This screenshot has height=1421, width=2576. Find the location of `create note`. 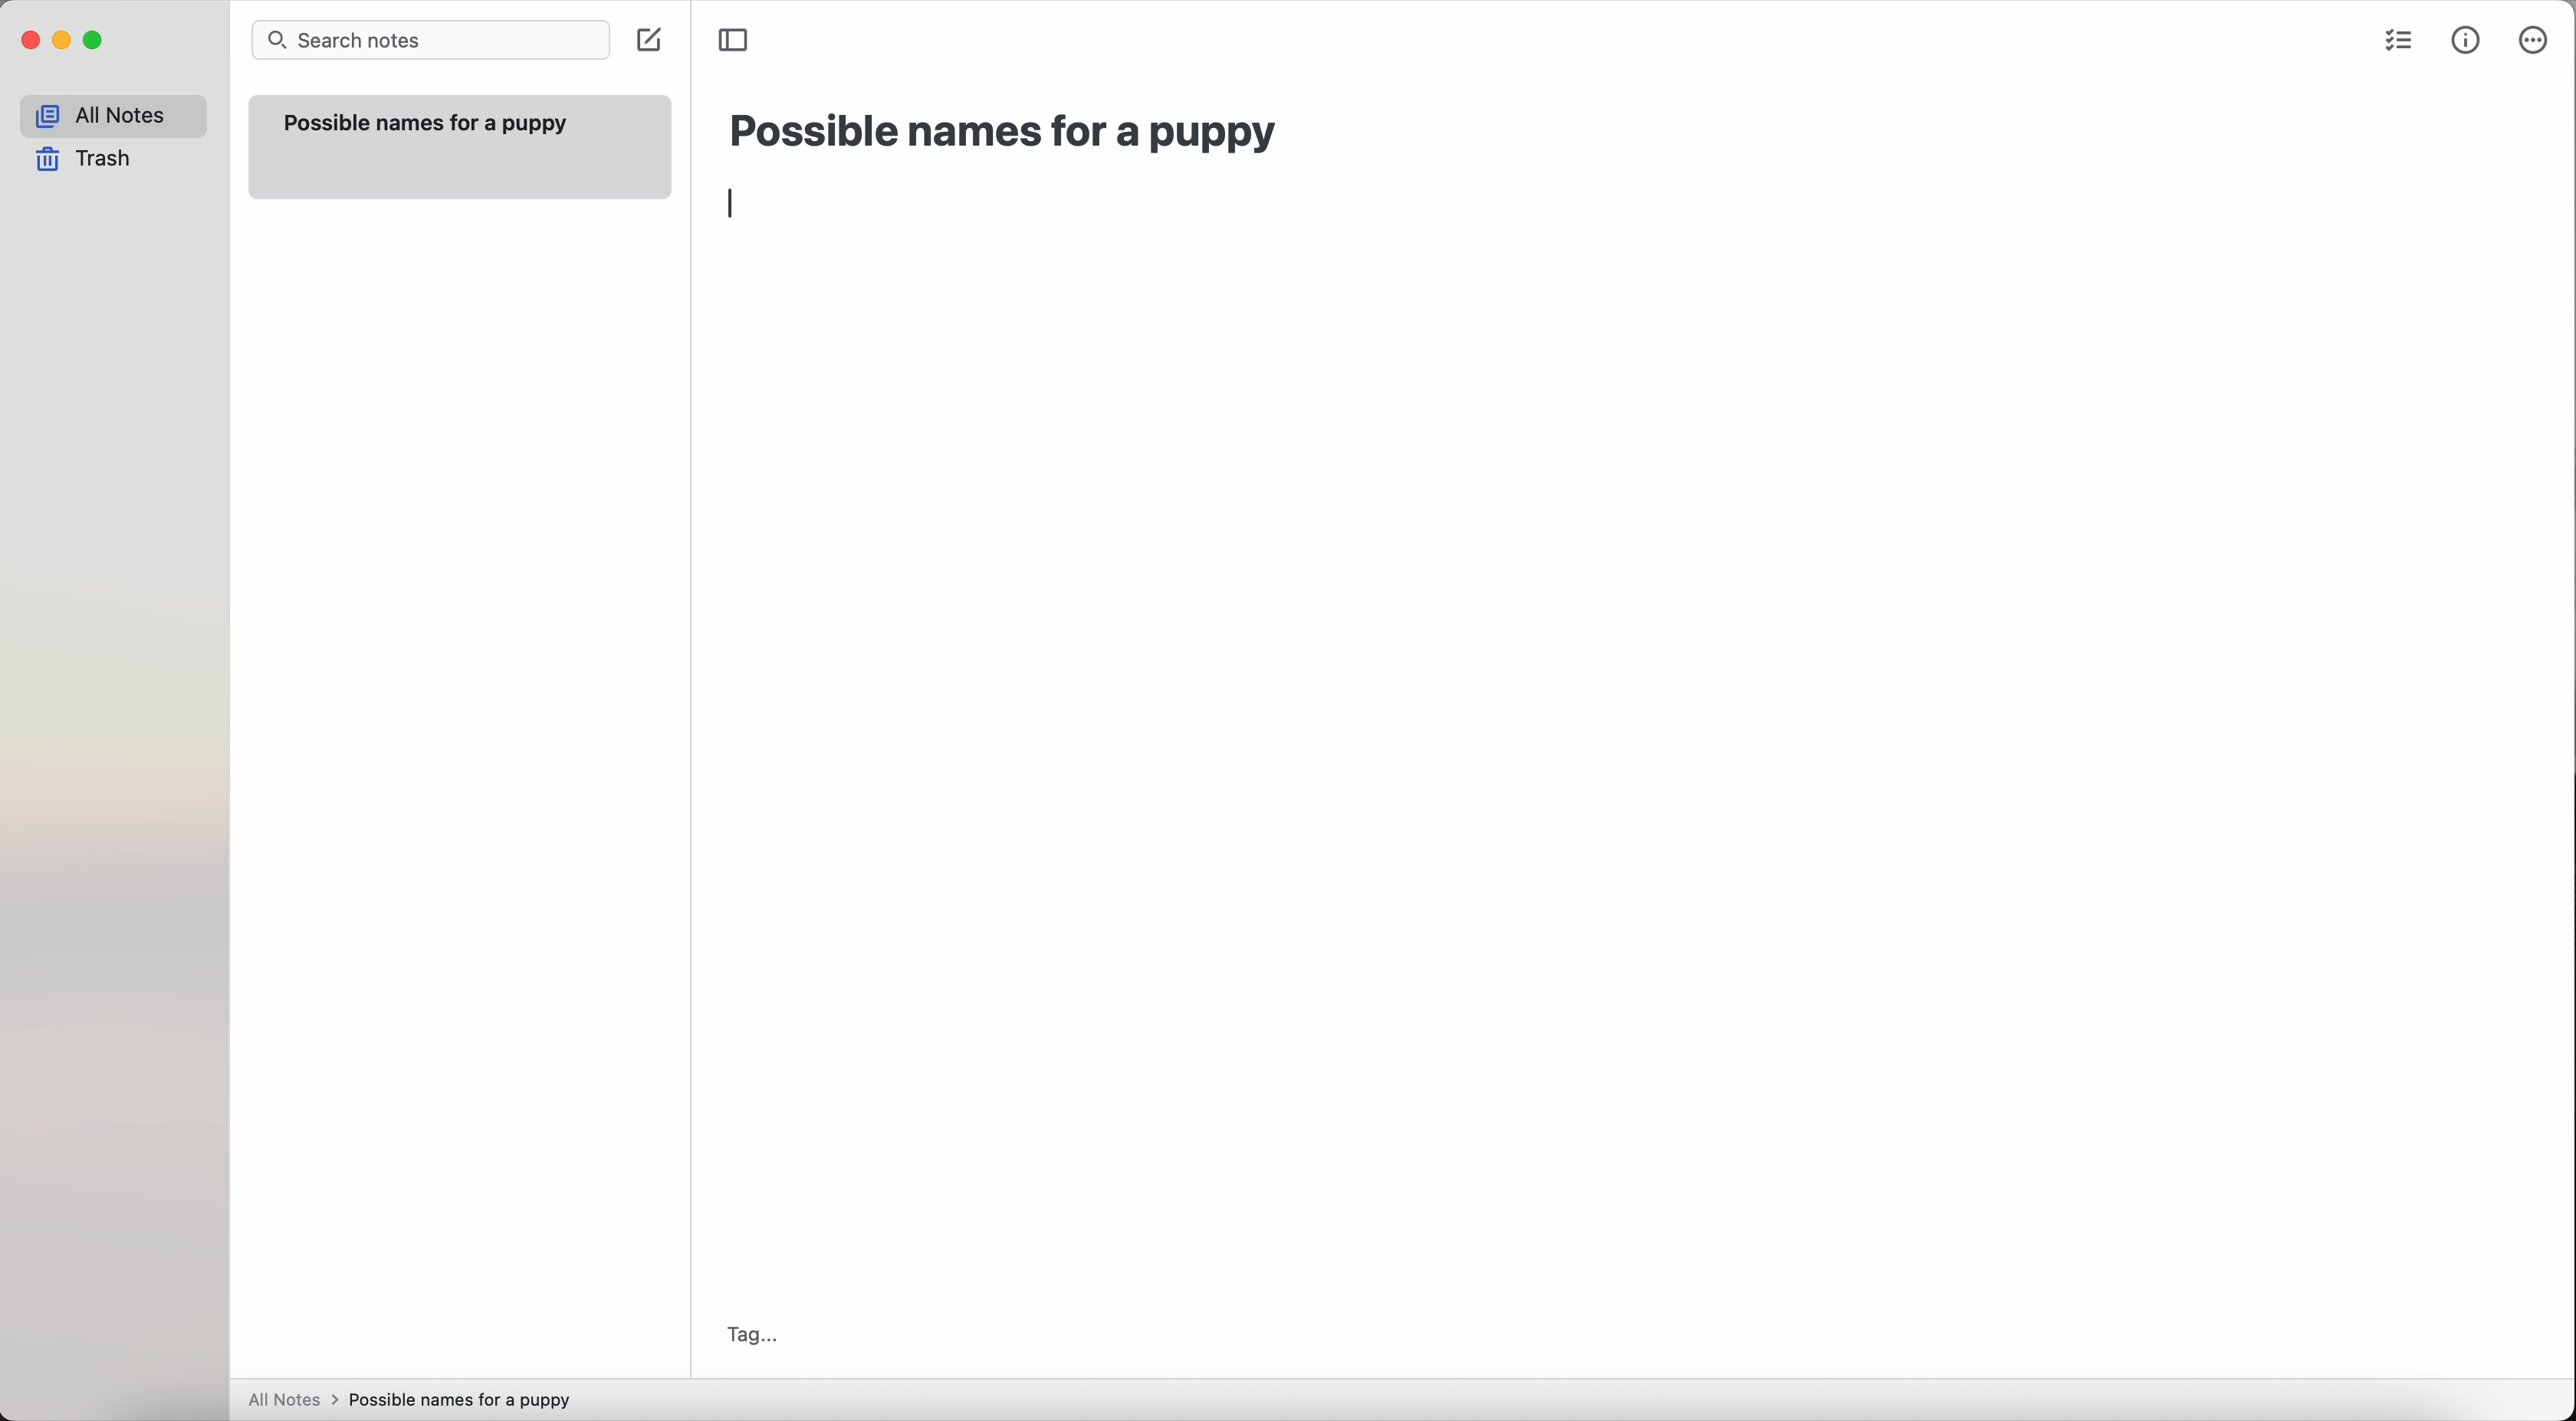

create note is located at coordinates (647, 42).